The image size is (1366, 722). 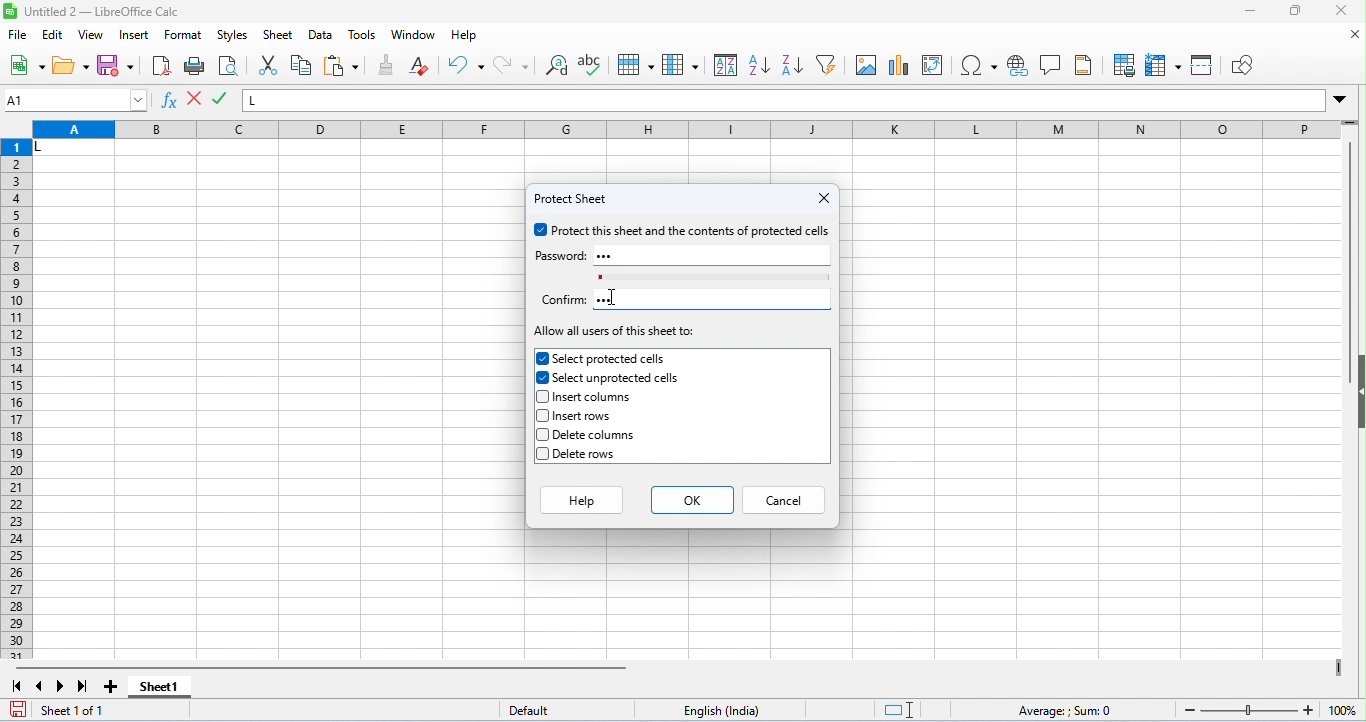 I want to click on row numbers, so click(x=18, y=400).